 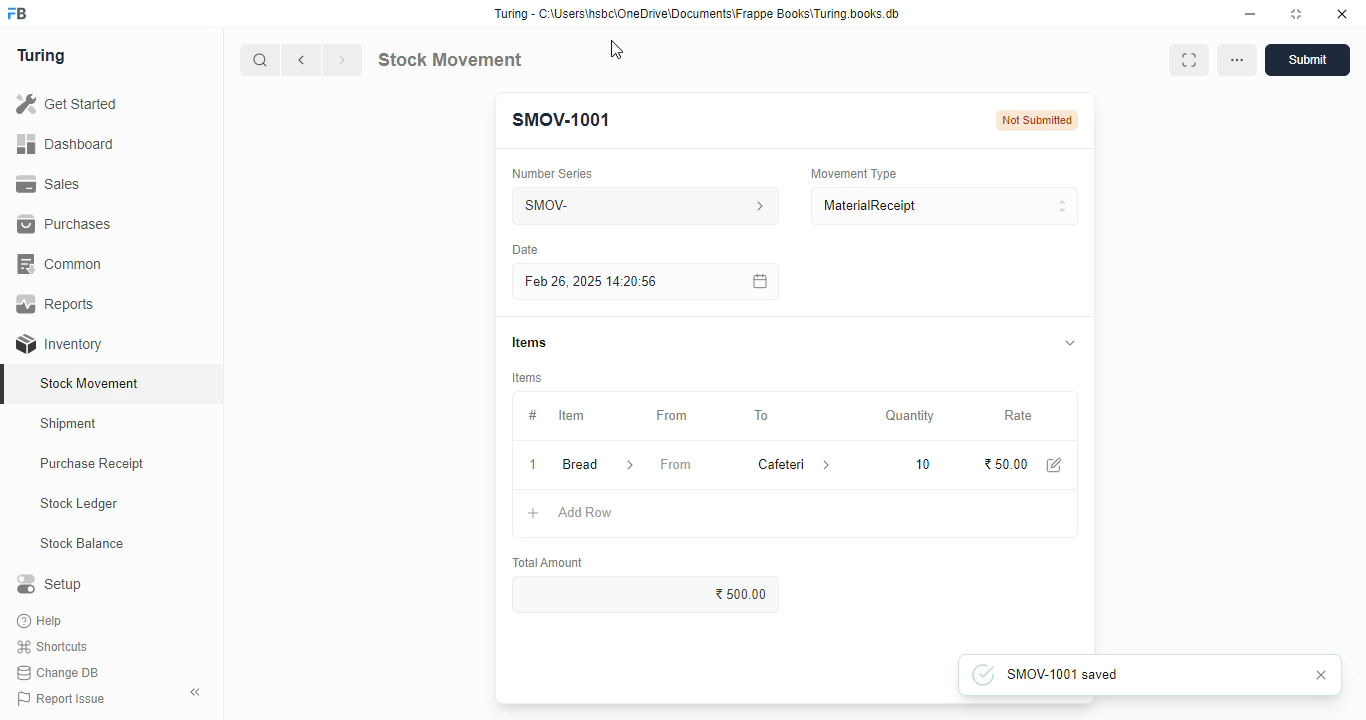 I want to click on quantity, so click(x=910, y=416).